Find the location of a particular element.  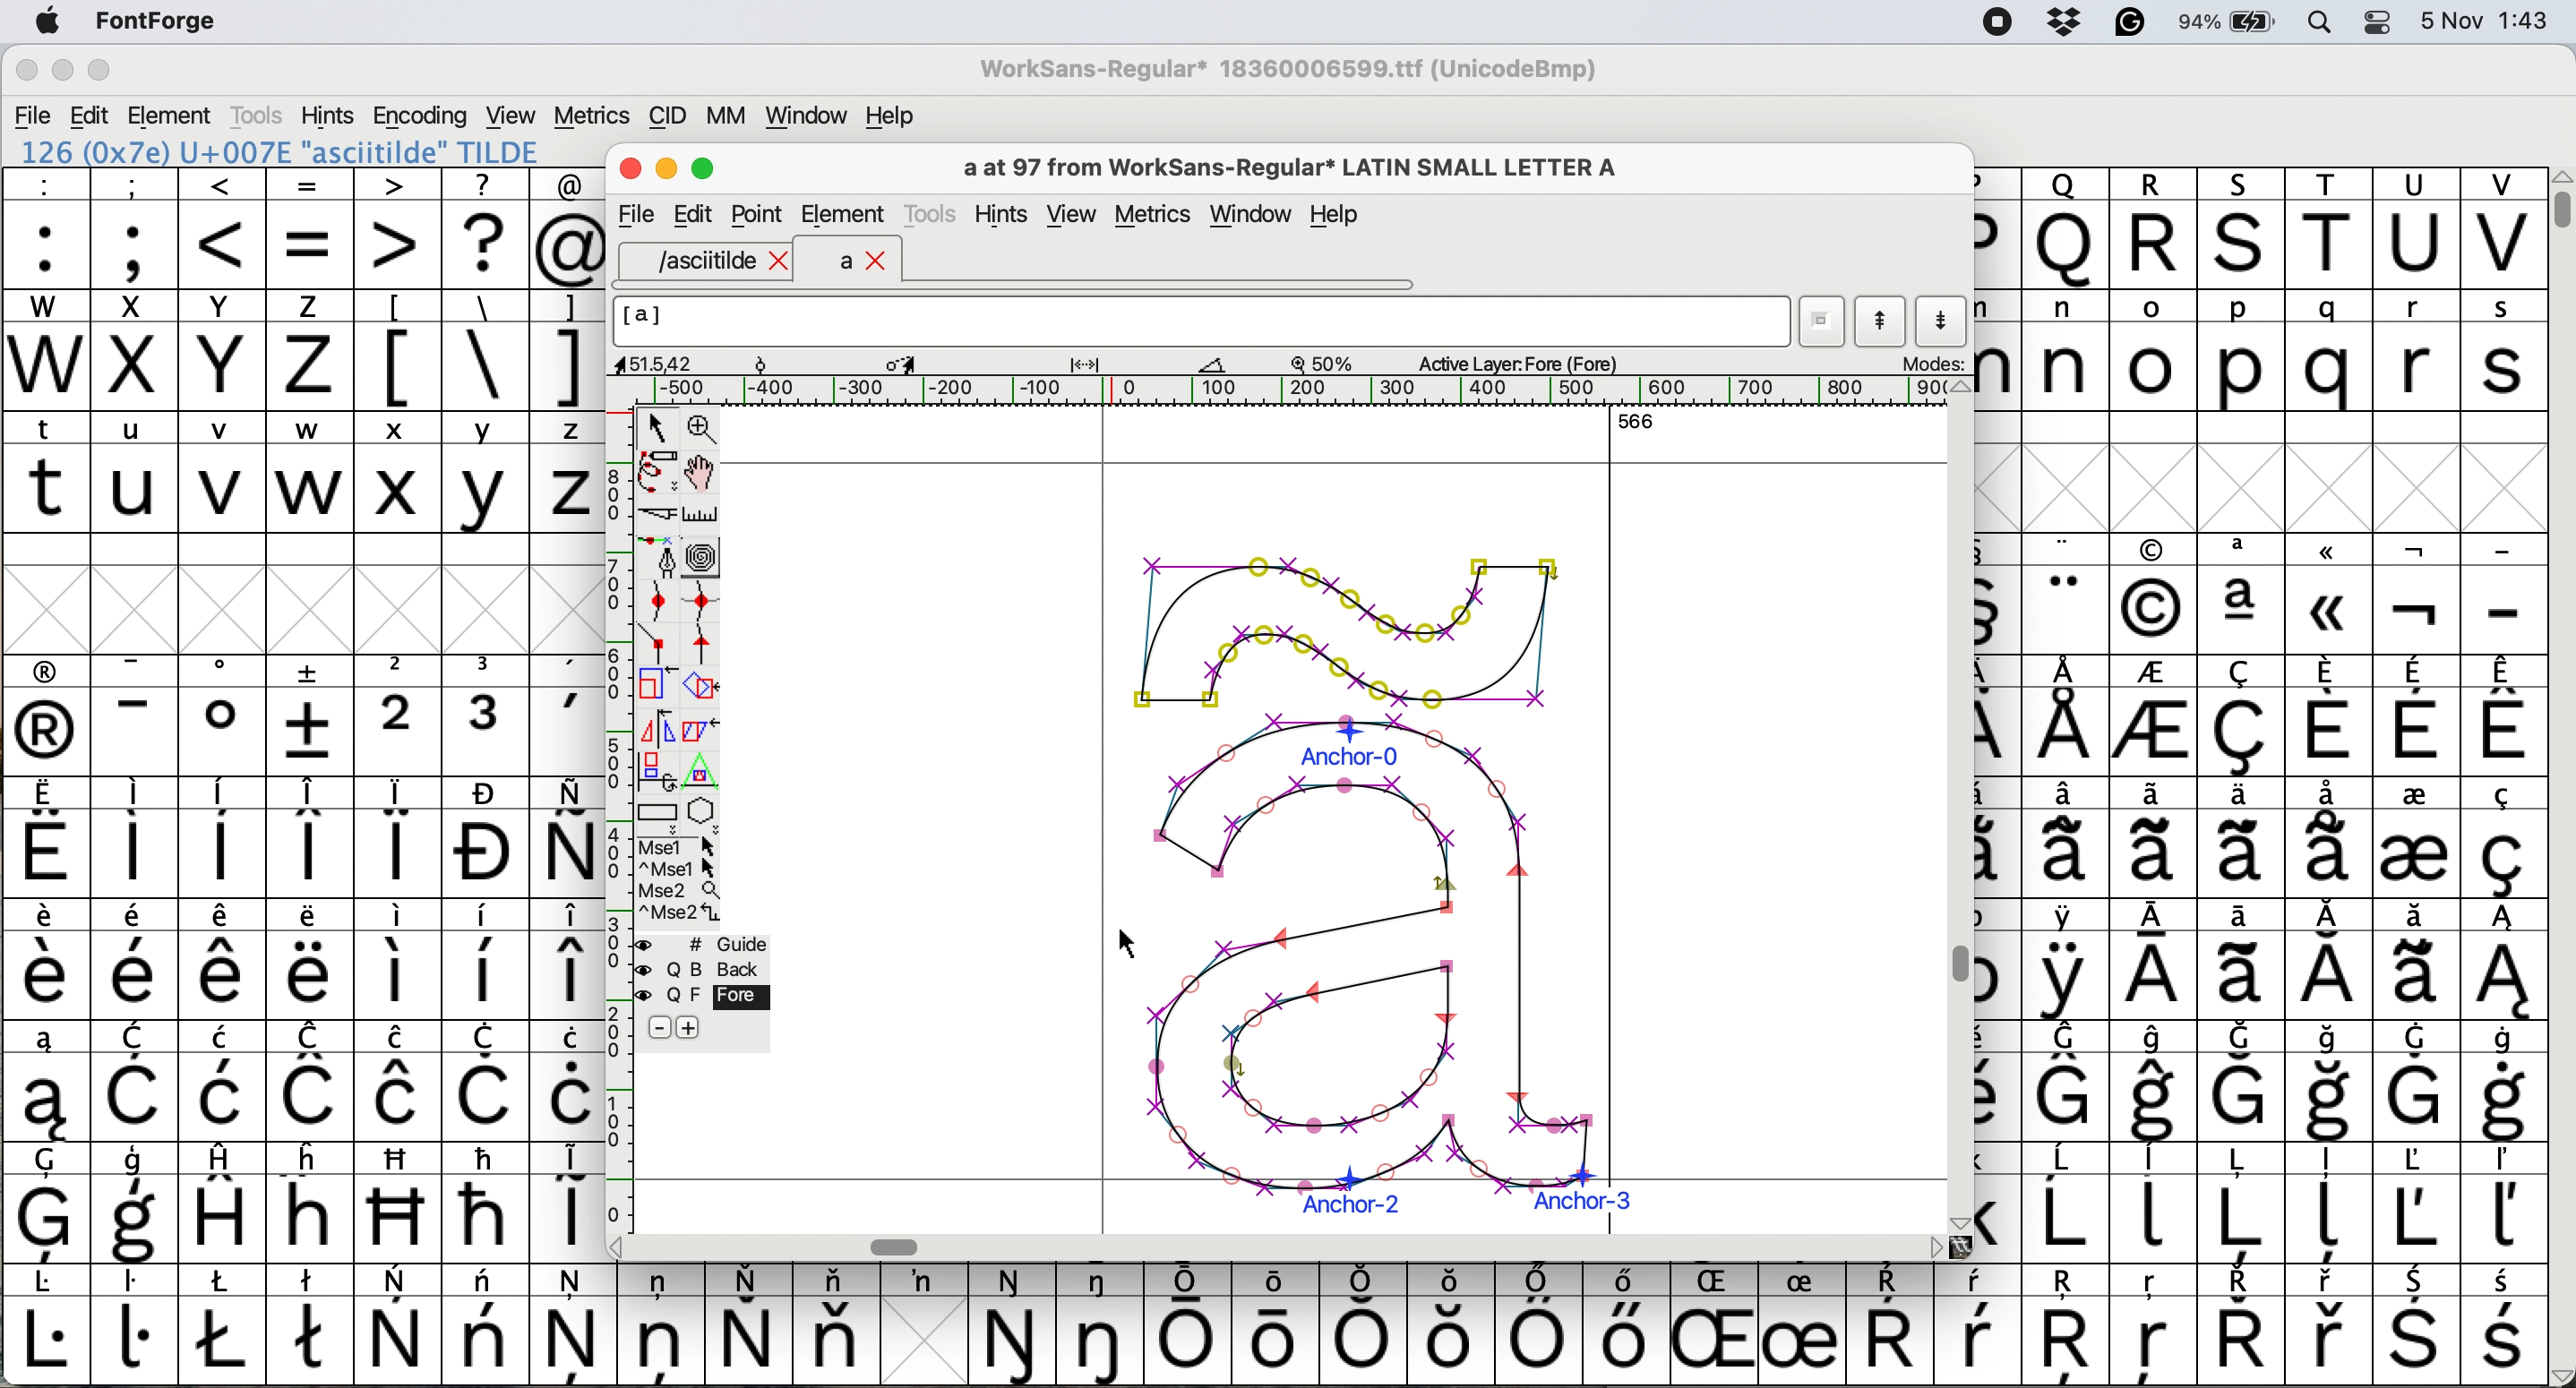

symbol is located at coordinates (2157, 838).